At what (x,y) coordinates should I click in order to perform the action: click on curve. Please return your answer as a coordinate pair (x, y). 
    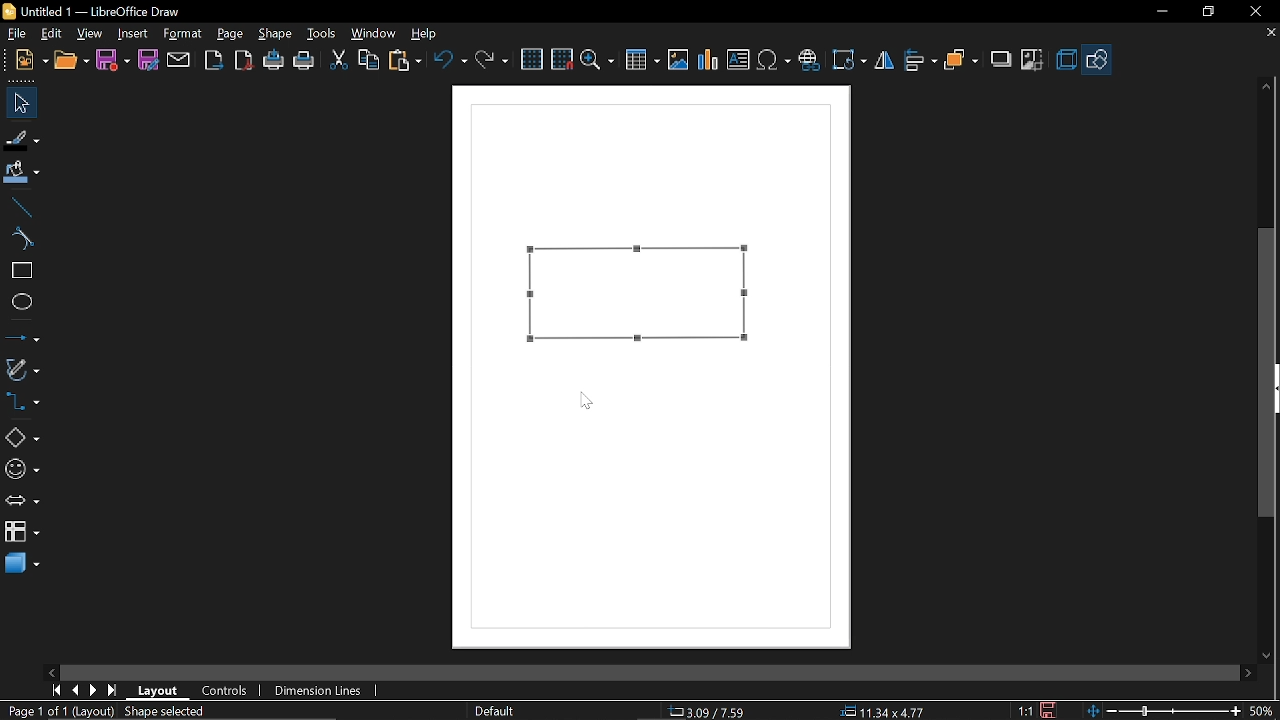
    Looking at the image, I should click on (20, 238).